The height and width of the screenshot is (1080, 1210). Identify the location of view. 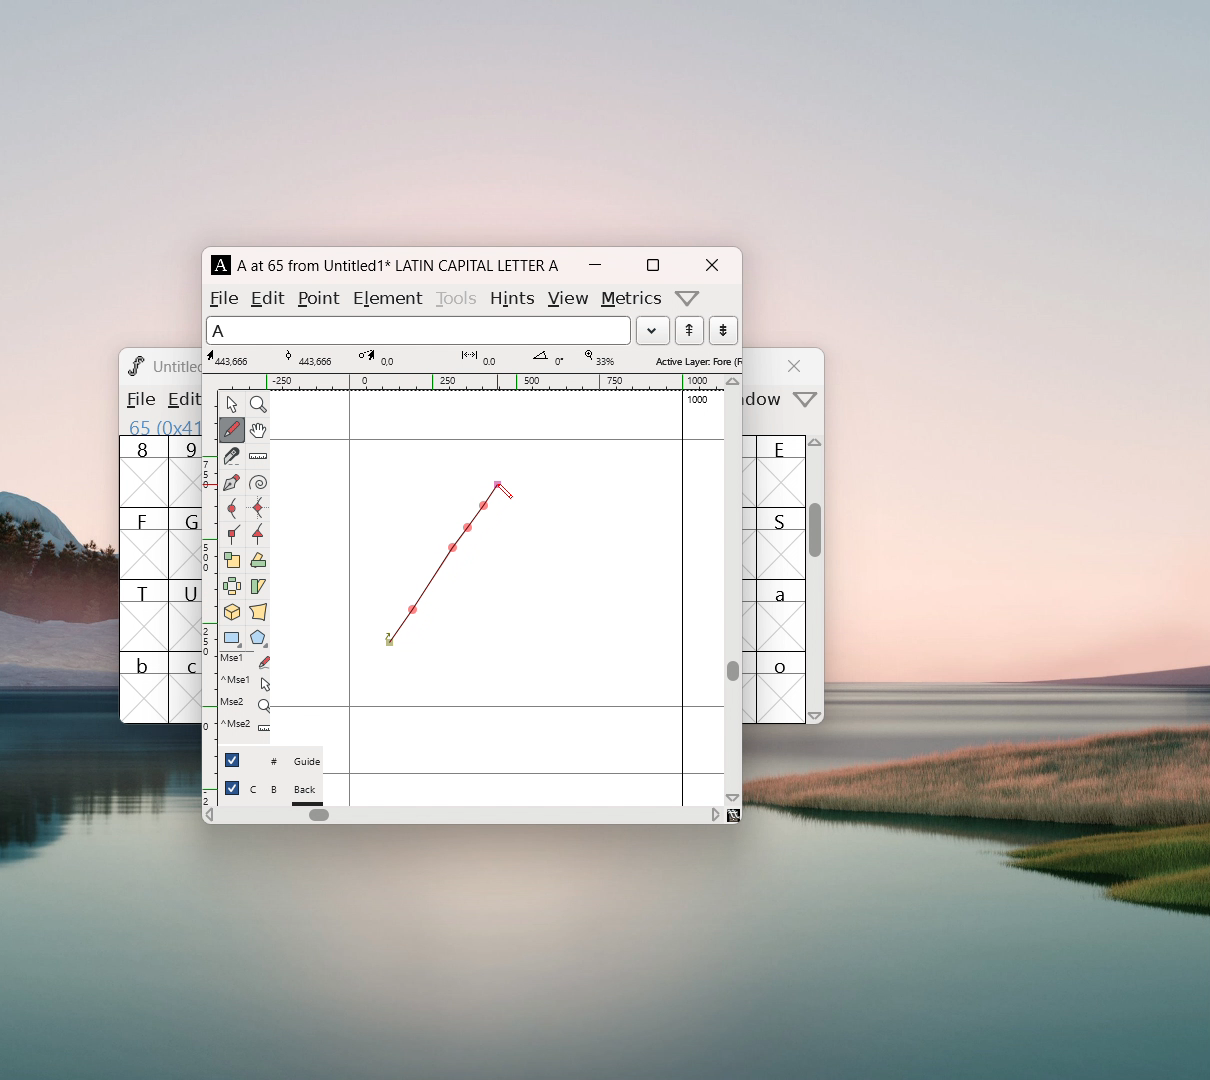
(567, 299).